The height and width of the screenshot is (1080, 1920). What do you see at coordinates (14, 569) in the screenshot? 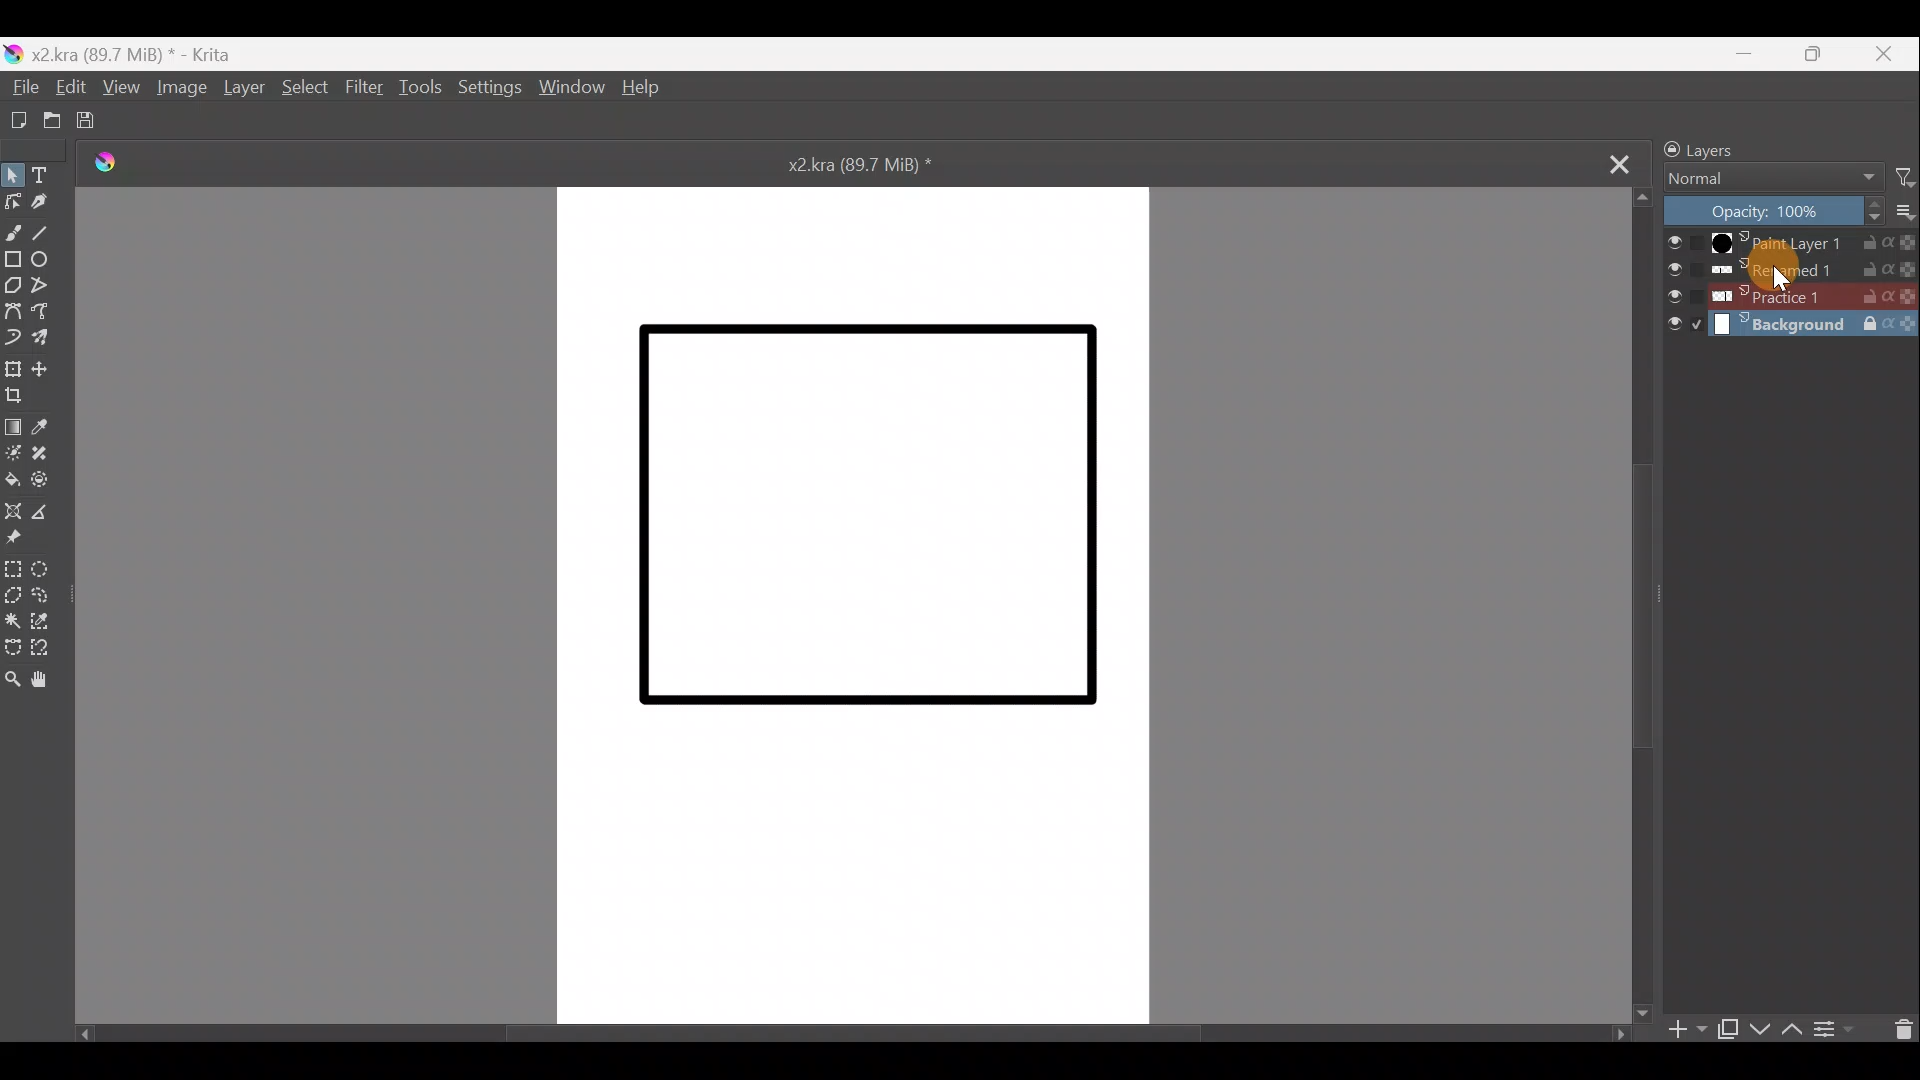
I see `Rectangular selection tool` at bounding box center [14, 569].